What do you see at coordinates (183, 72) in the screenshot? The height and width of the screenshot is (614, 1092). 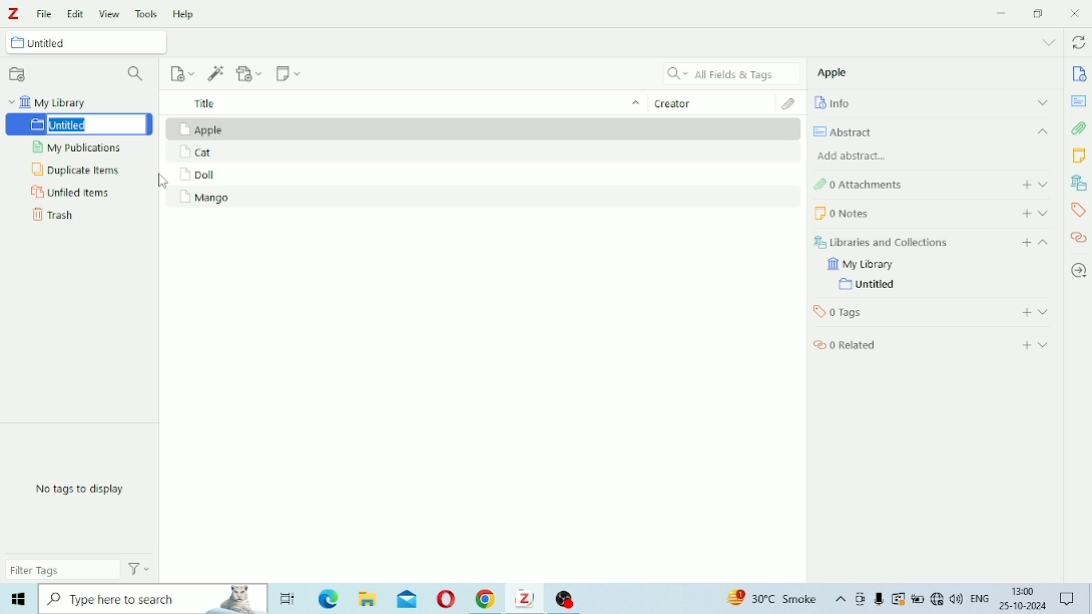 I see `New Item` at bounding box center [183, 72].